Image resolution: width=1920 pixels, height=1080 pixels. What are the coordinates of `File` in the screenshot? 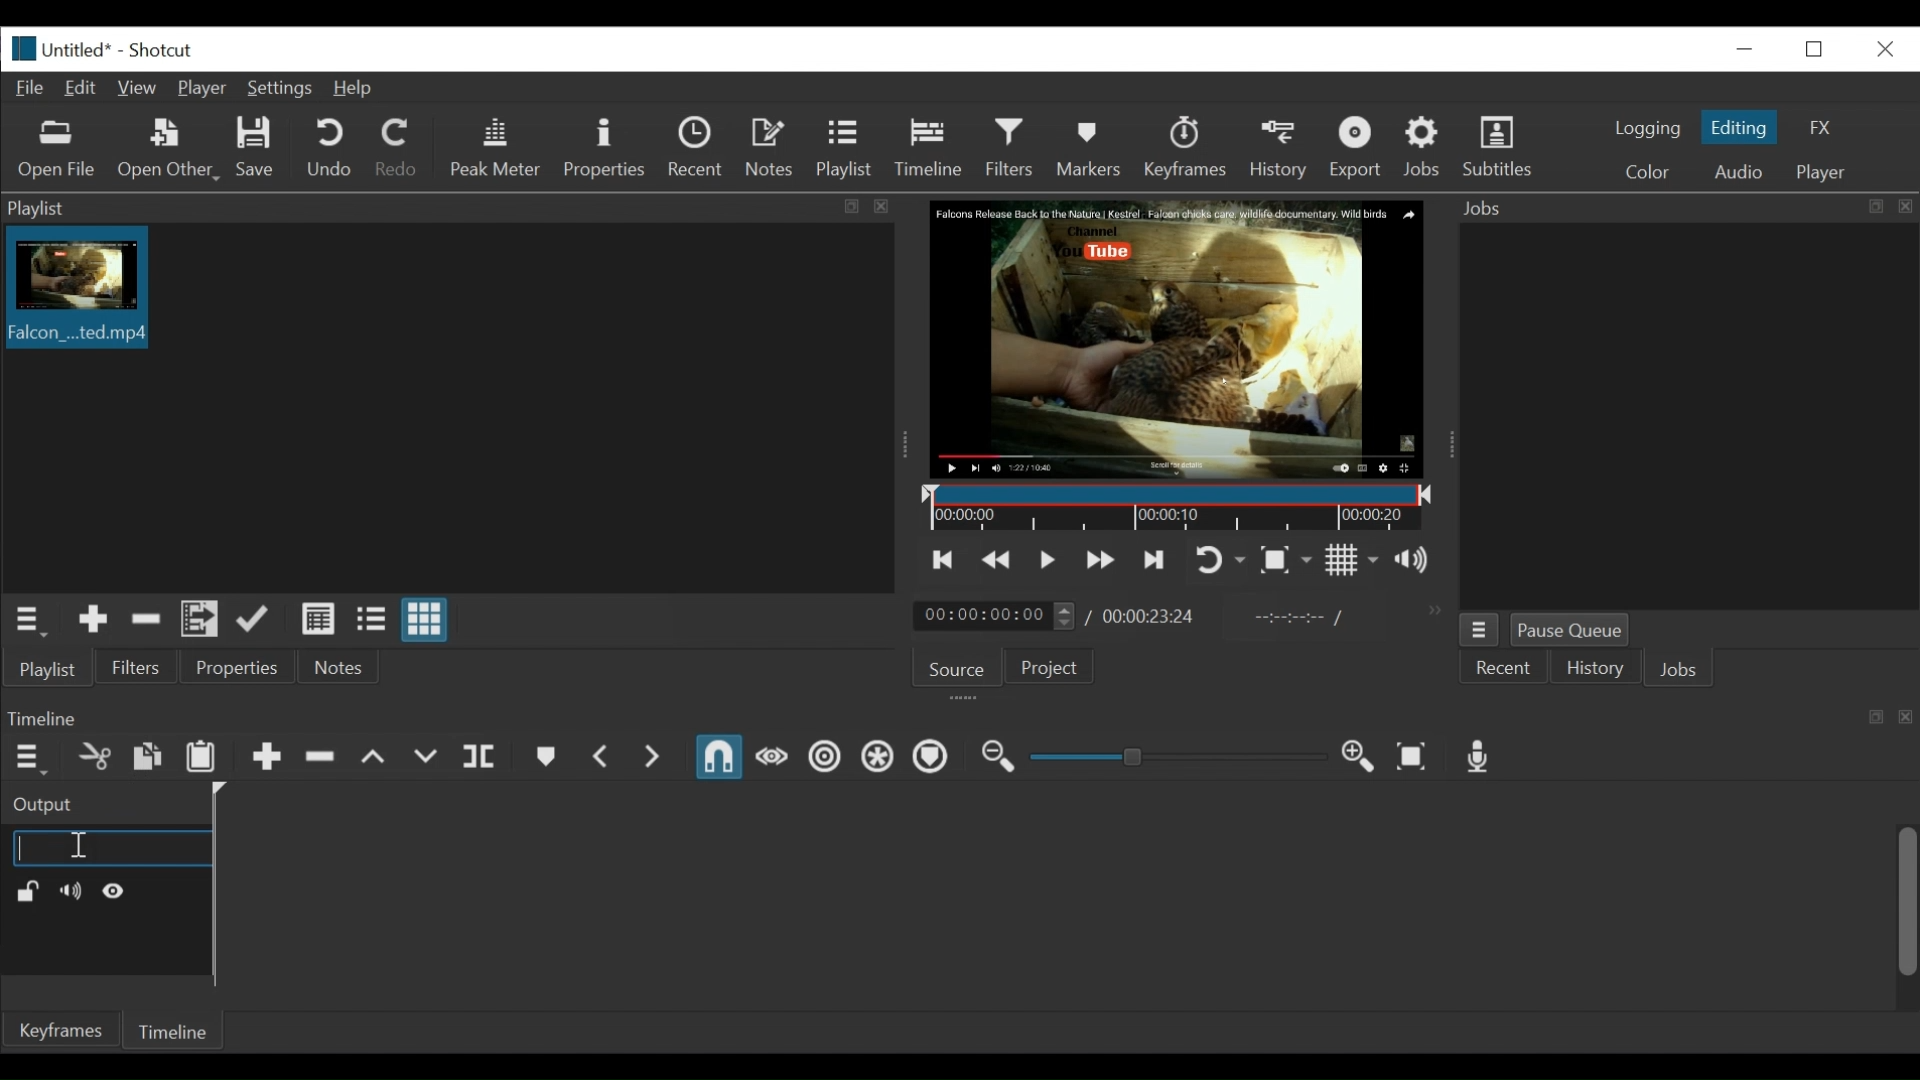 It's located at (29, 88).